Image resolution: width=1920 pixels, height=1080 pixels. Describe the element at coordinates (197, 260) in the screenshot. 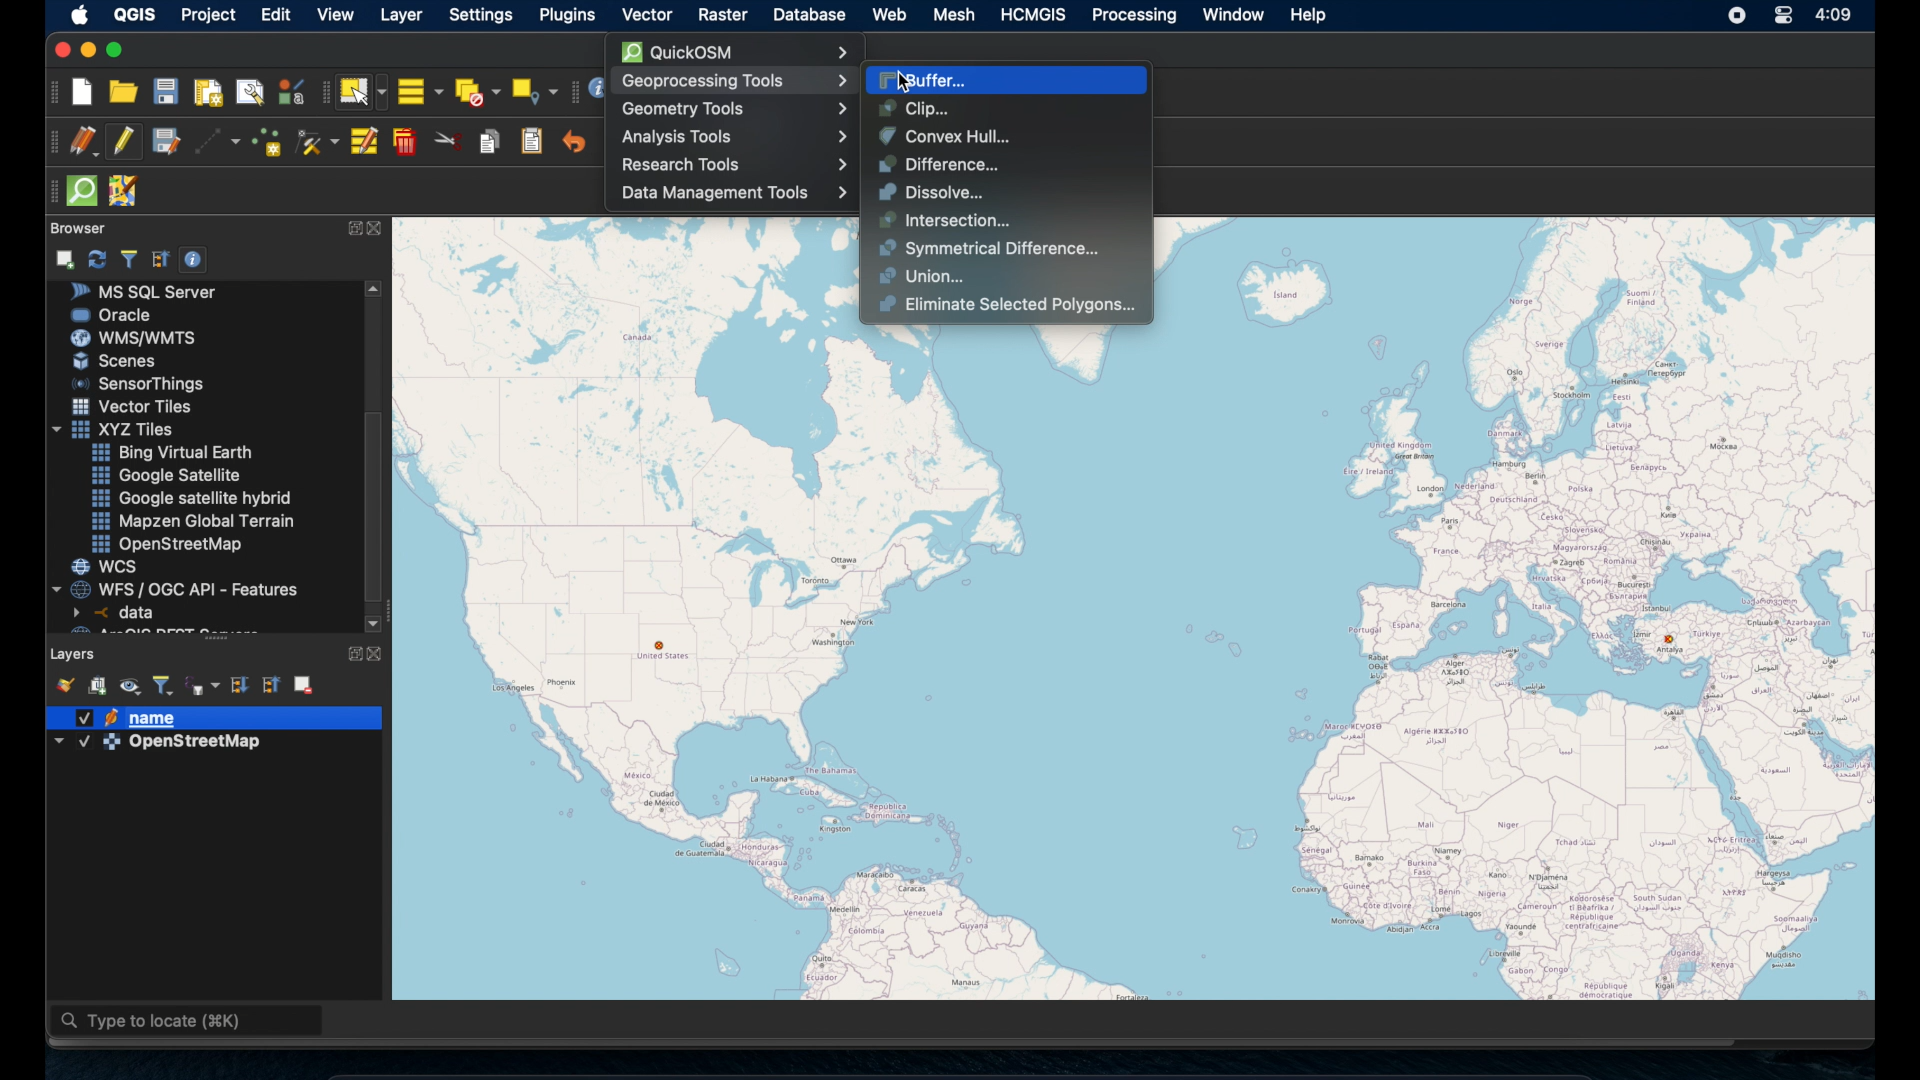

I see `enable/disable properties widget` at that location.